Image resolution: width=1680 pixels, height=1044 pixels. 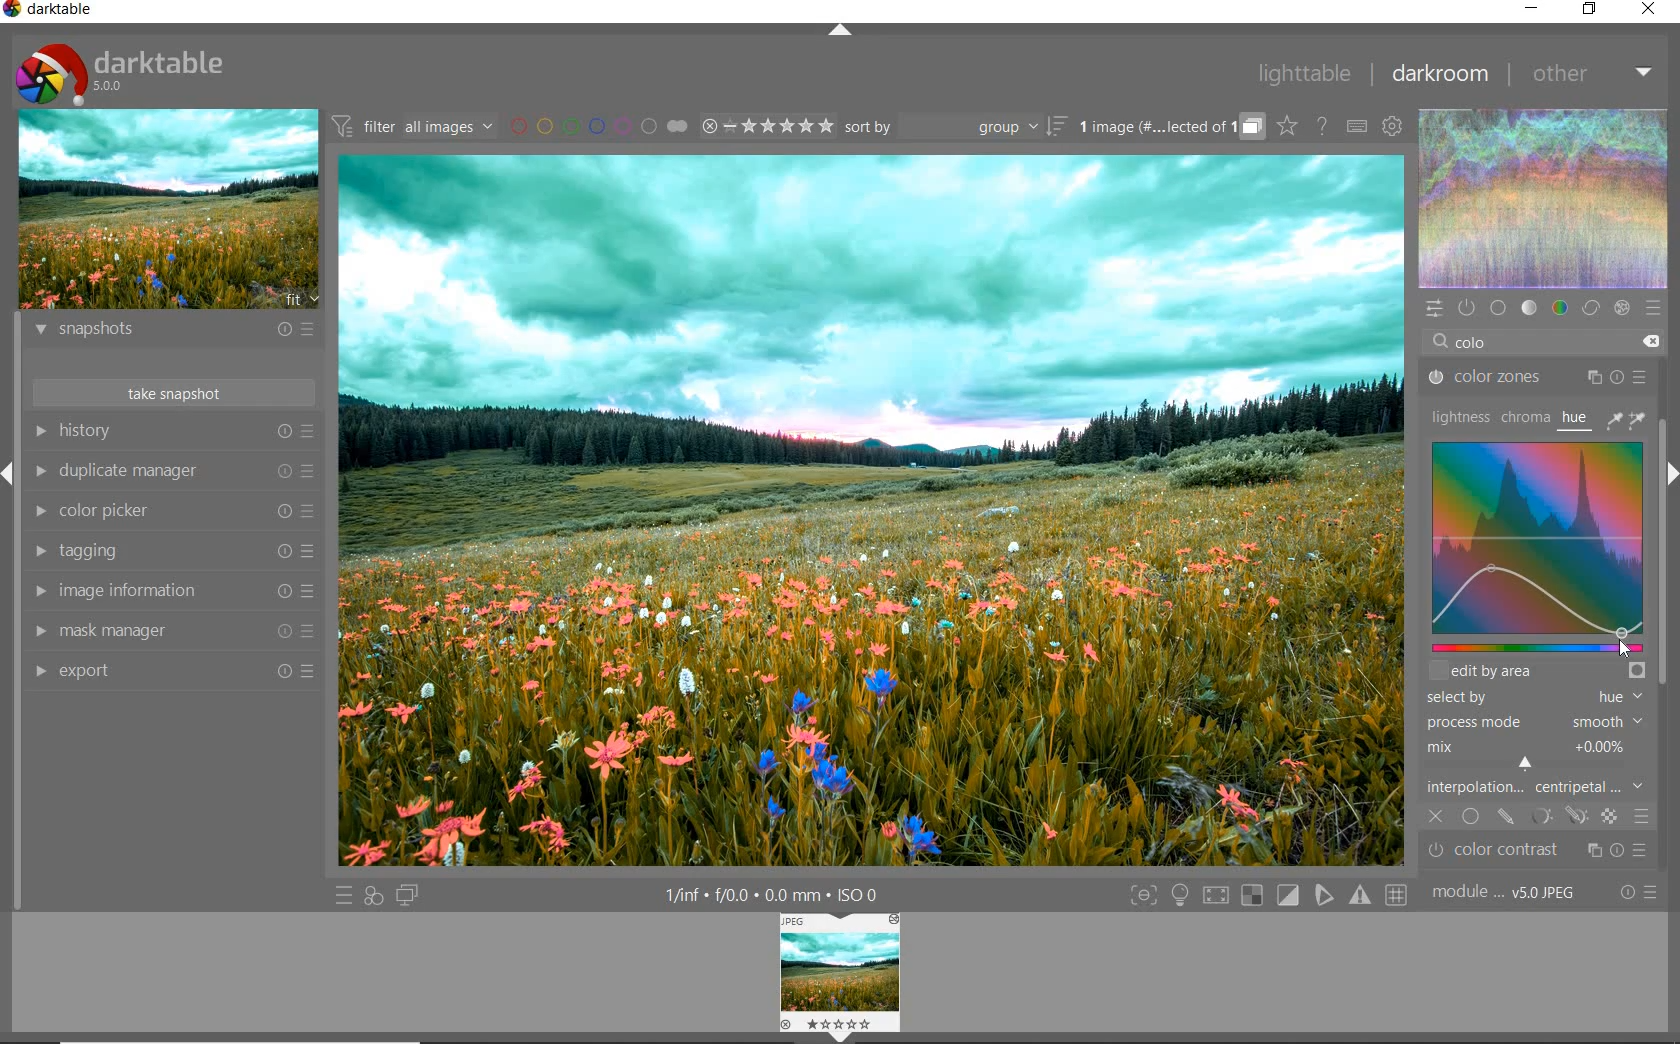 What do you see at coordinates (1268, 896) in the screenshot?
I see `Toggle modes` at bounding box center [1268, 896].